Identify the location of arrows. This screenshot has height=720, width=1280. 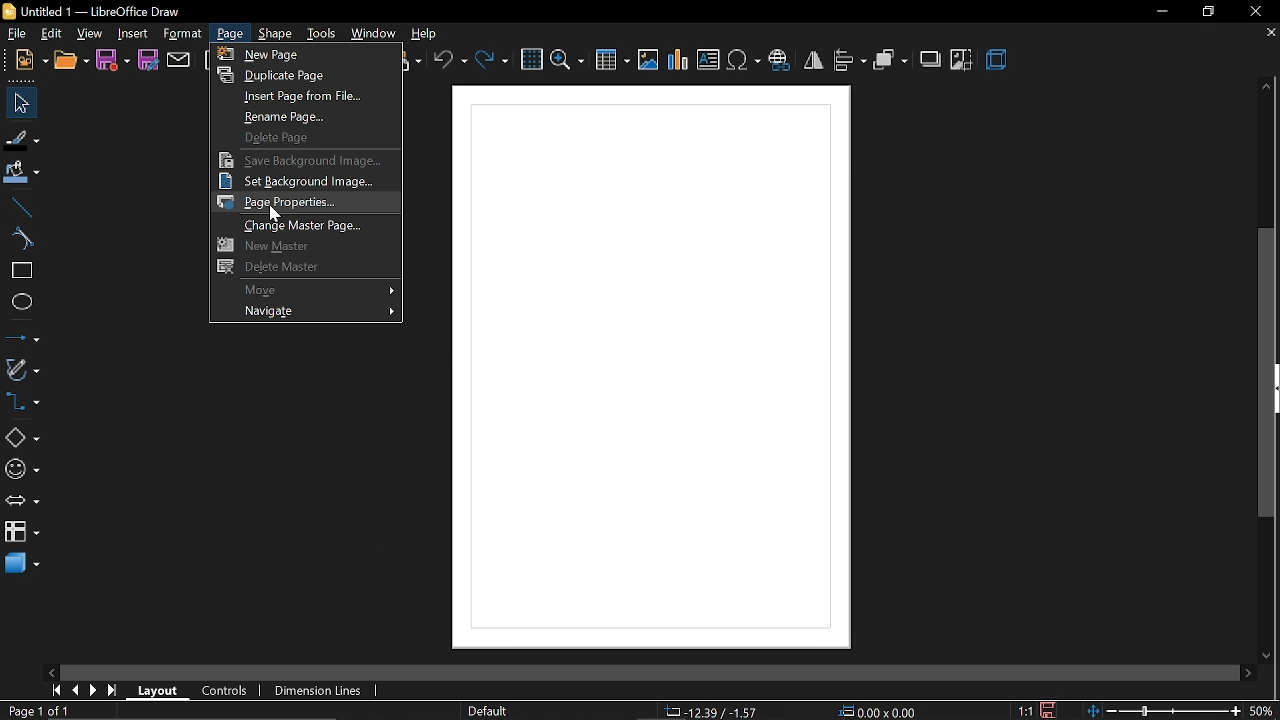
(23, 502).